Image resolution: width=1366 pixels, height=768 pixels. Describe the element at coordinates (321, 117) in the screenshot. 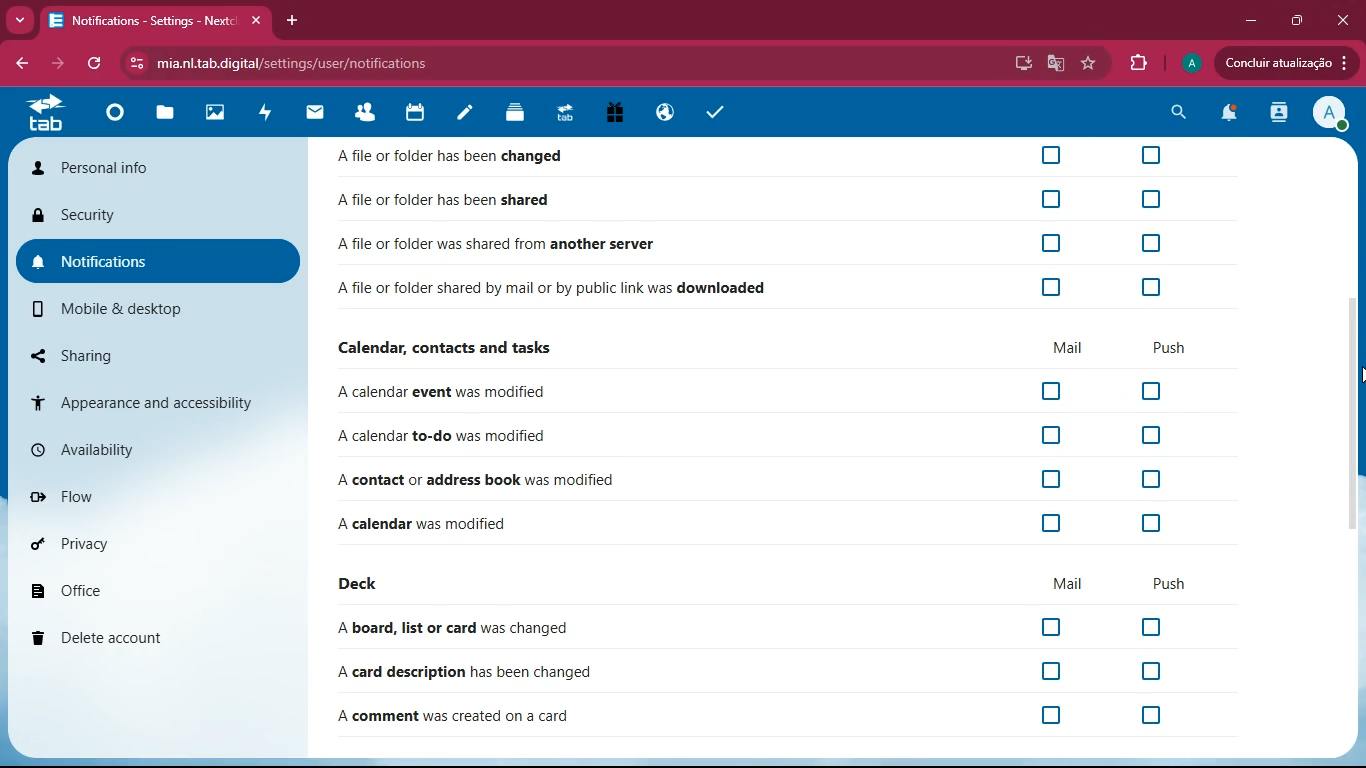

I see `mail` at that location.